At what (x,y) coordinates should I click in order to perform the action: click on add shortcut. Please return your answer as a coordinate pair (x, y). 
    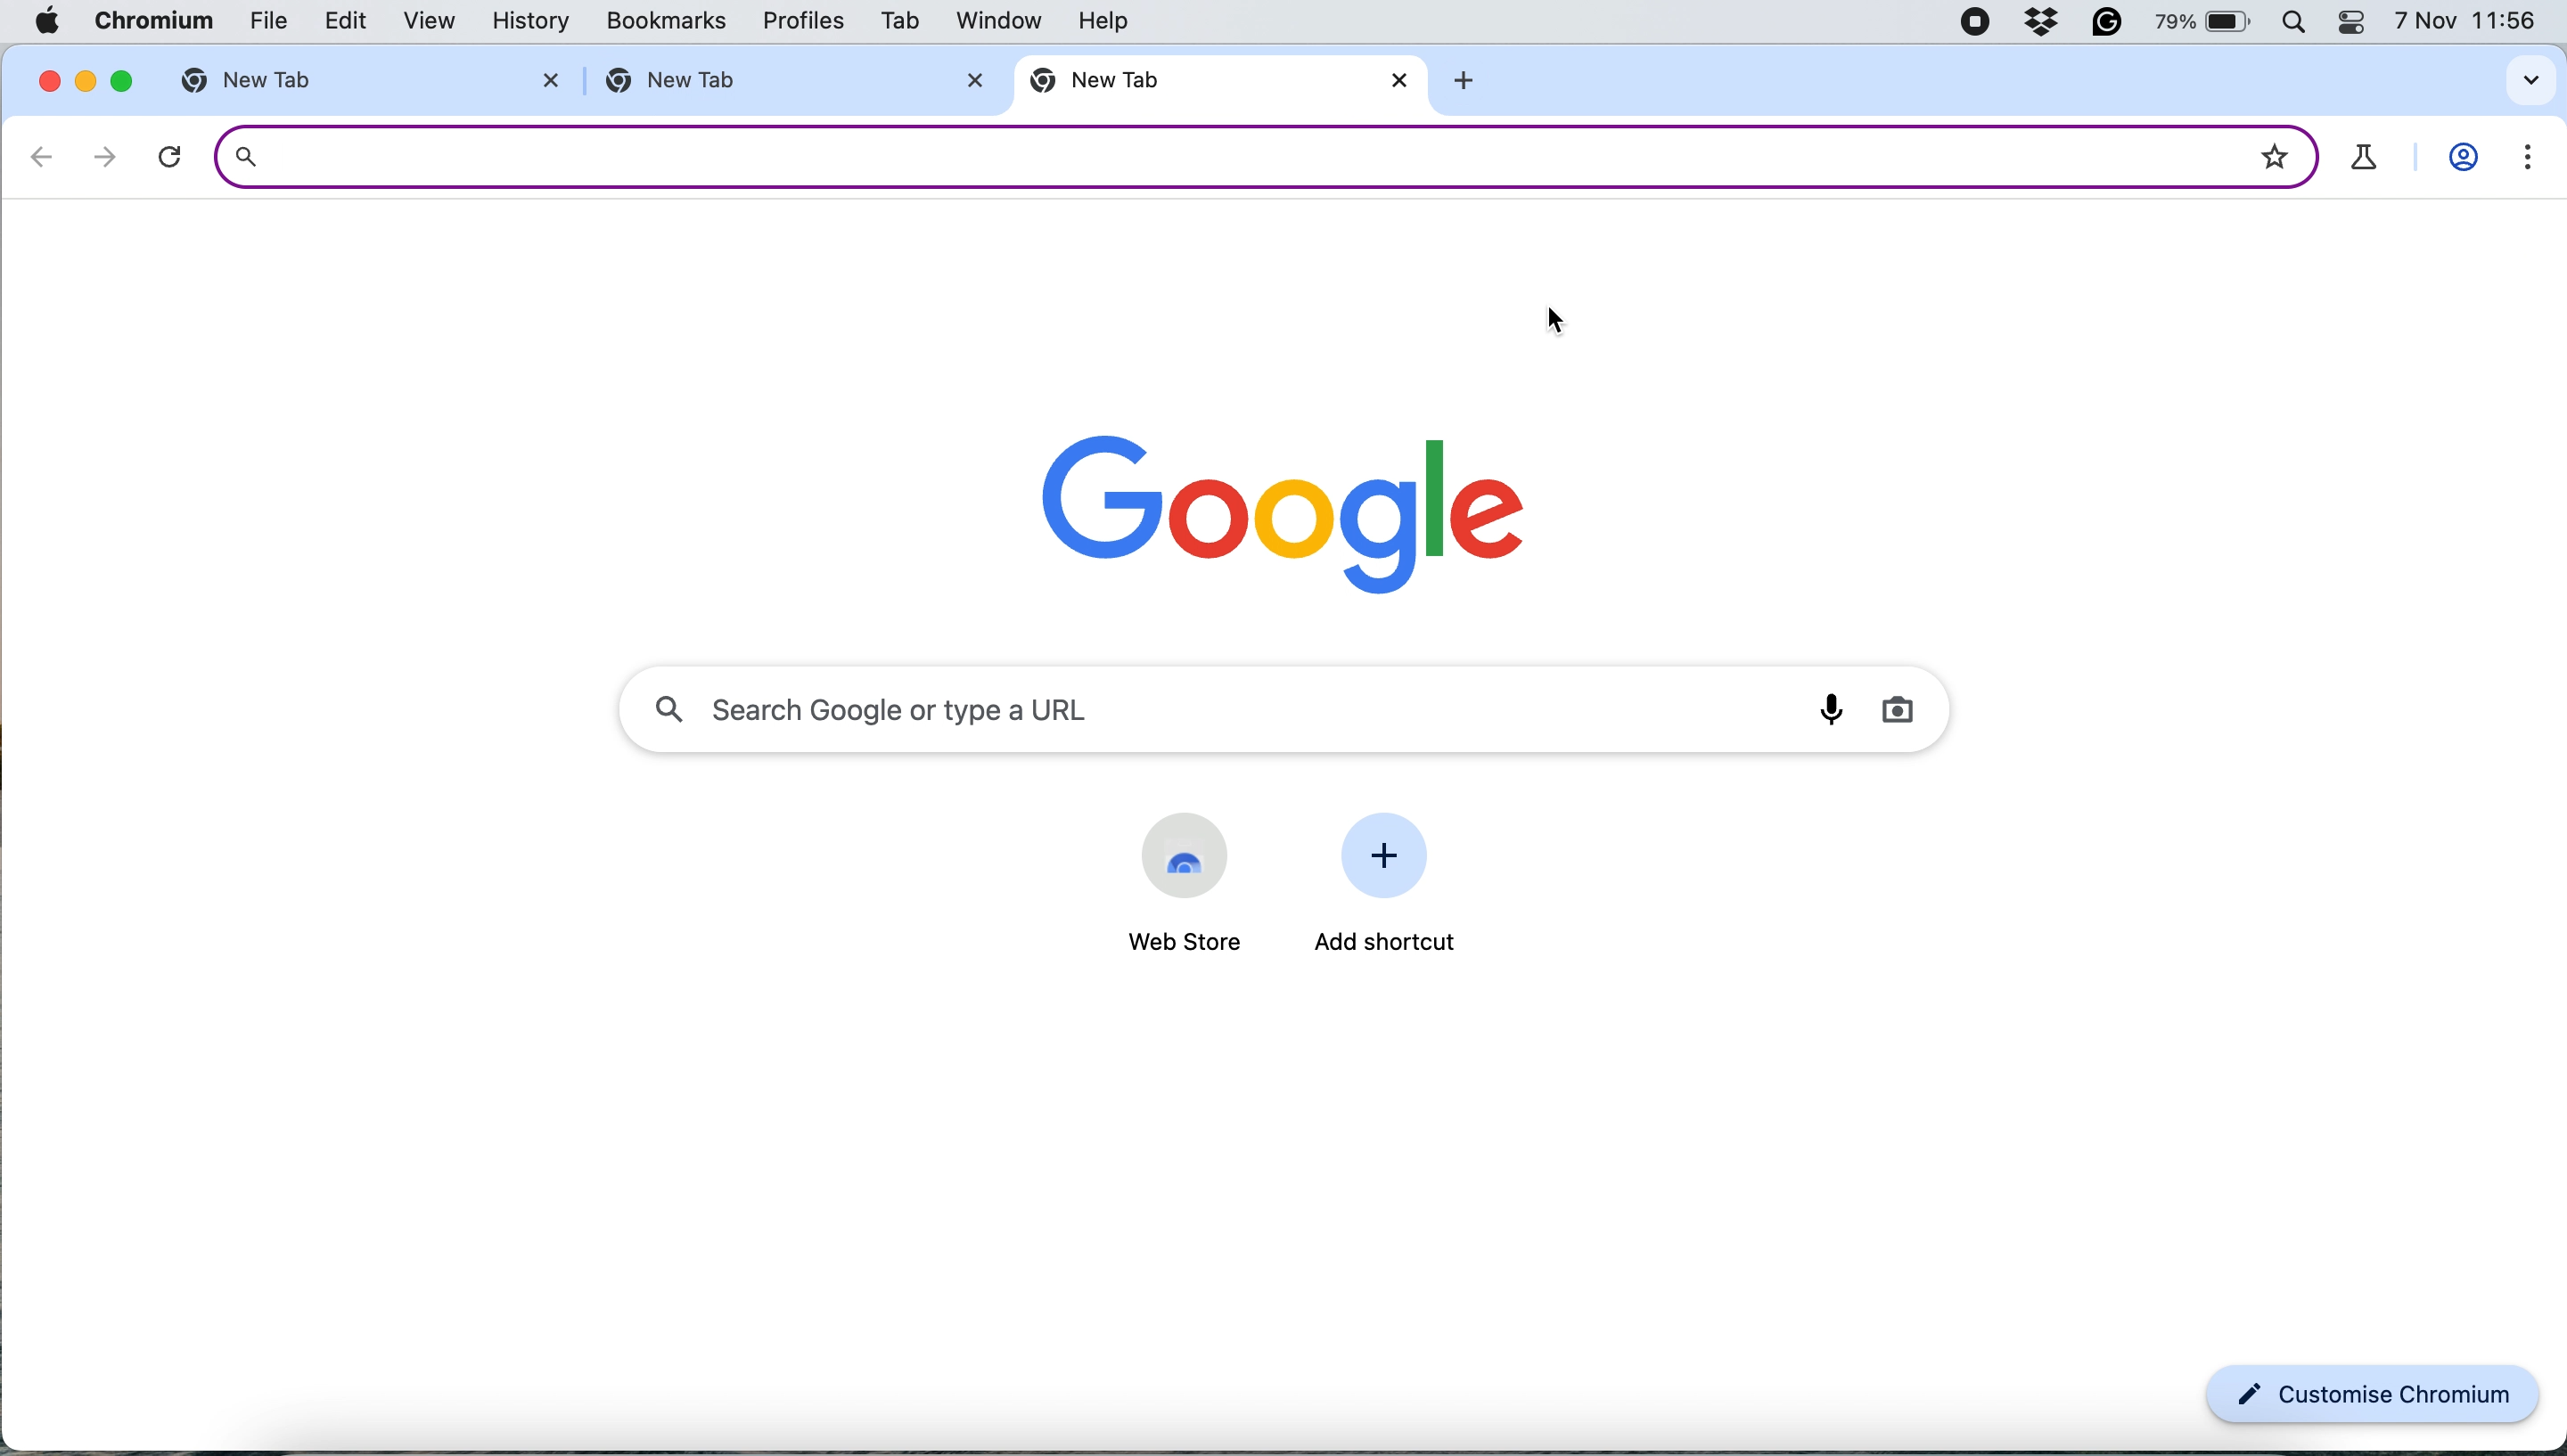
    Looking at the image, I should click on (1392, 859).